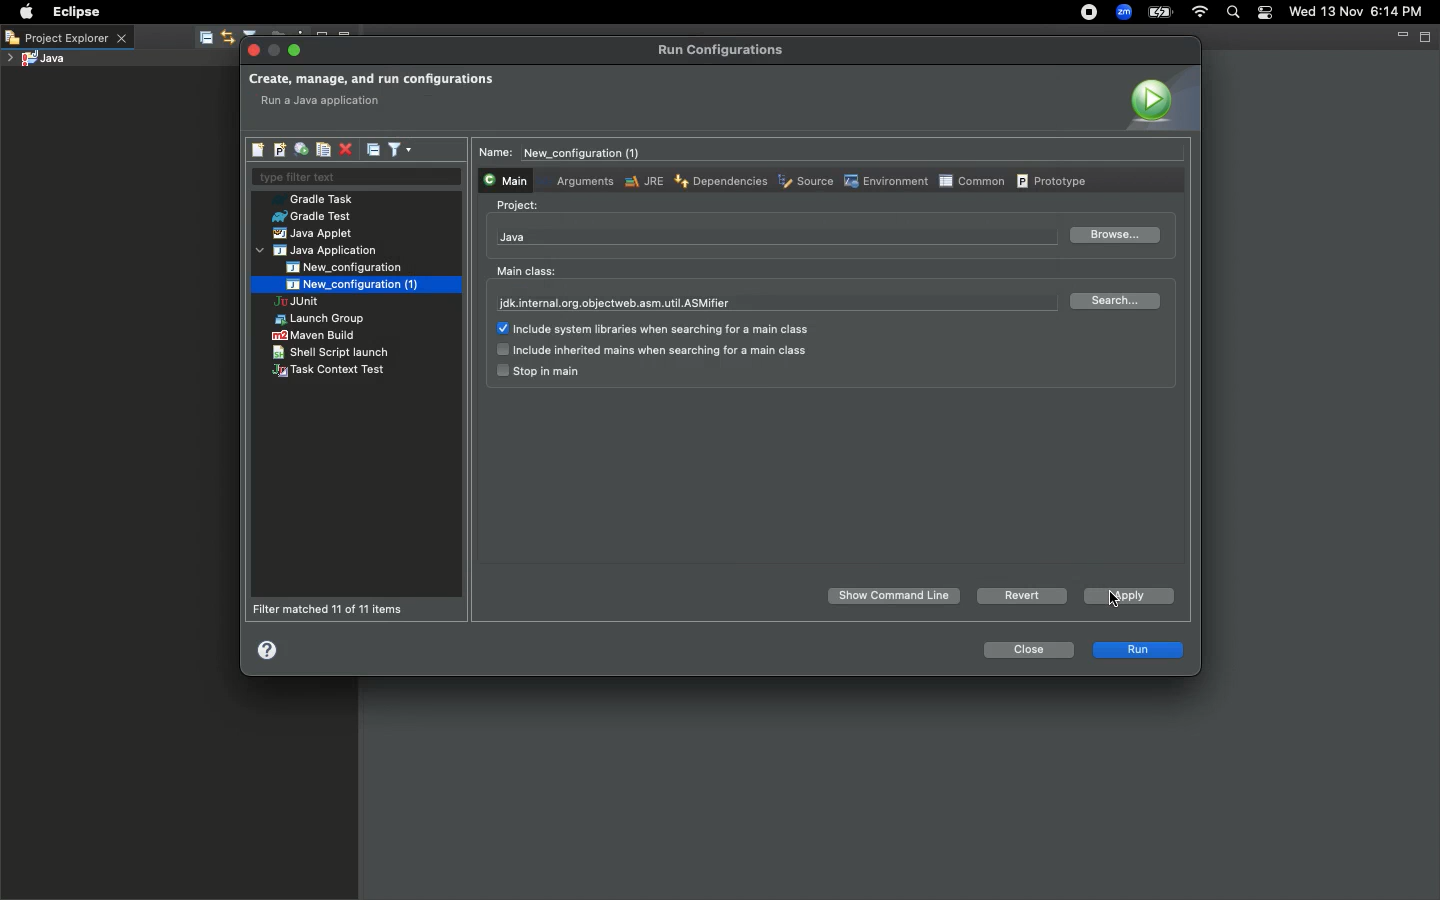 This screenshot has width=1440, height=900. I want to click on Maven build, so click(313, 335).